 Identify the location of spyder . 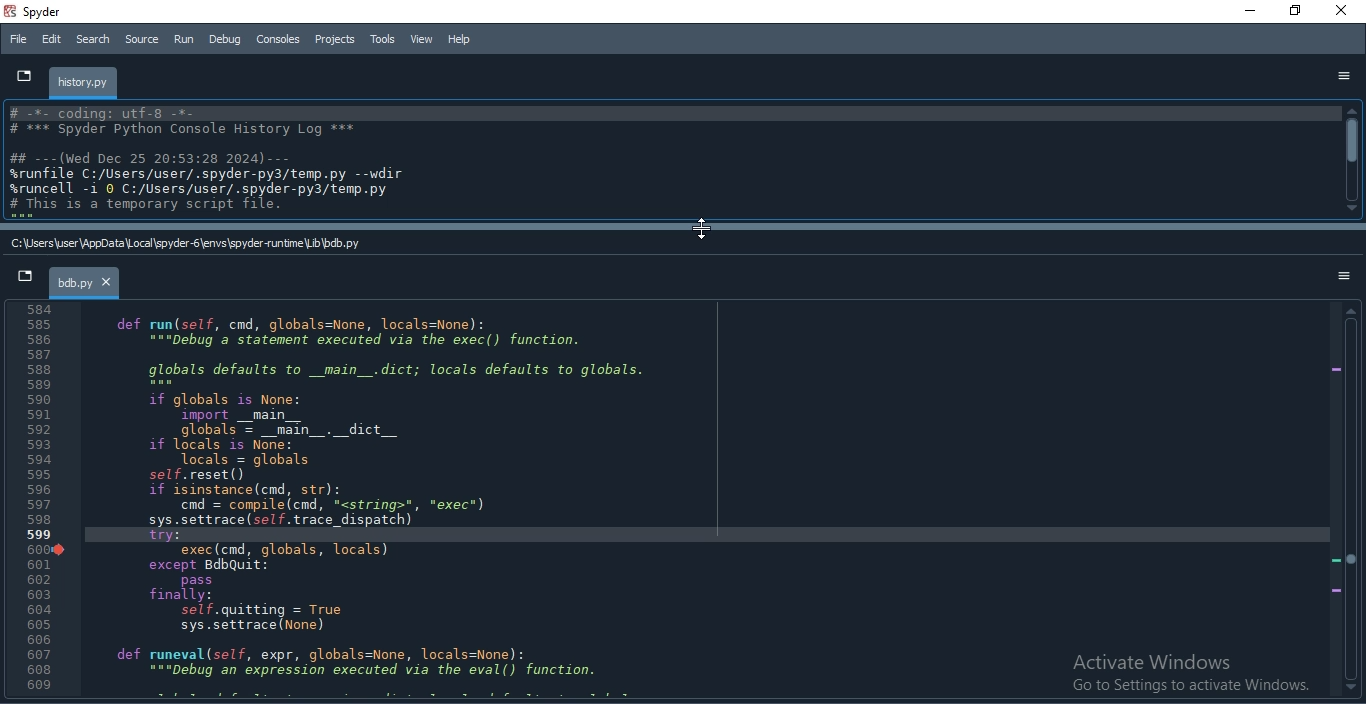
(41, 14).